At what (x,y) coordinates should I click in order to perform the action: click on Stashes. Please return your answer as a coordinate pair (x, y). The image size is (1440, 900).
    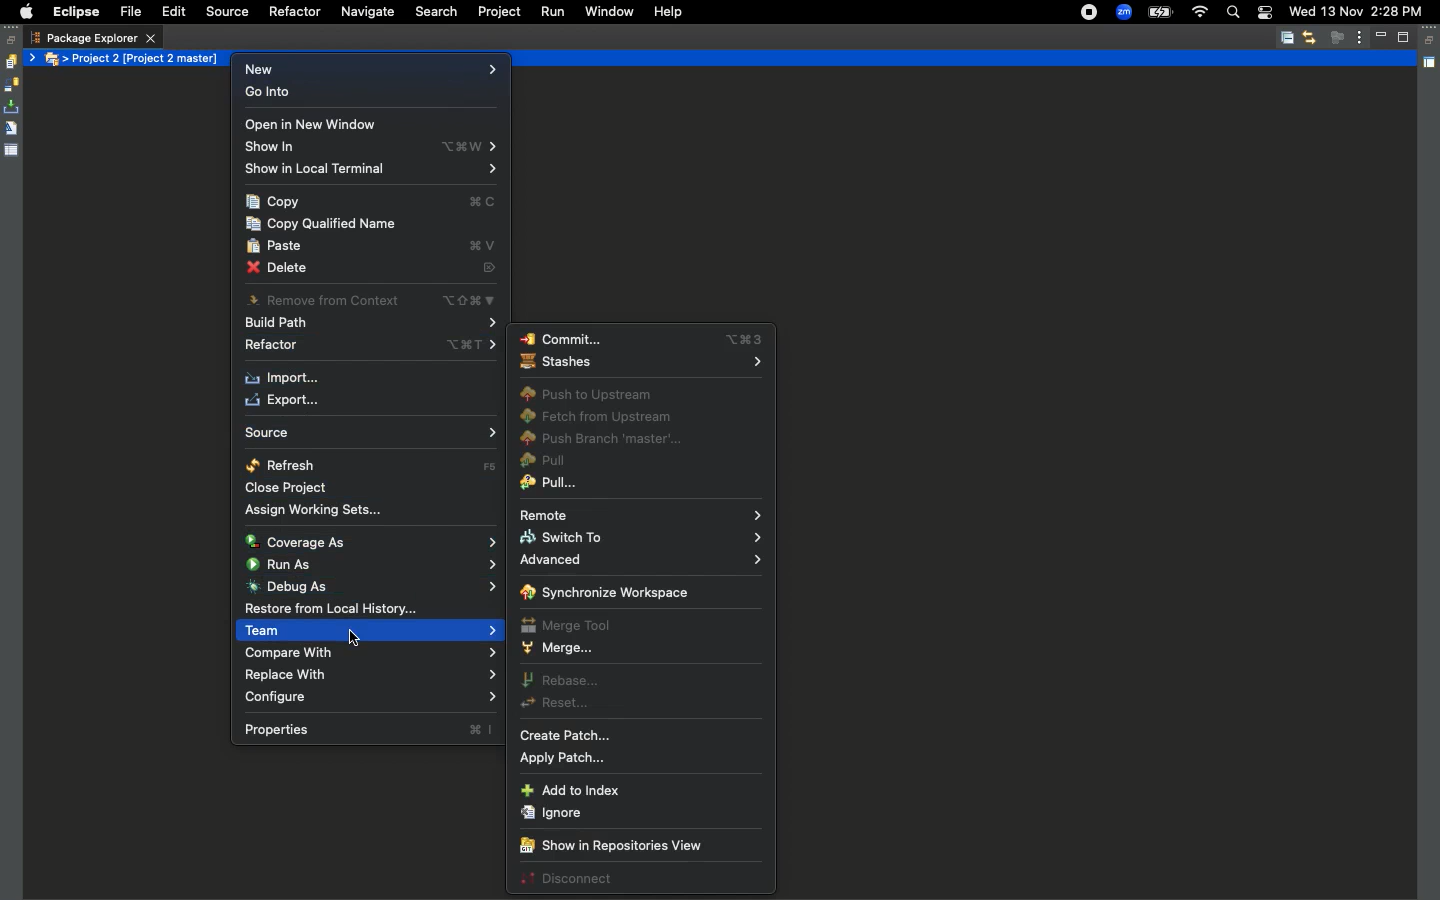
    Looking at the image, I should click on (638, 366).